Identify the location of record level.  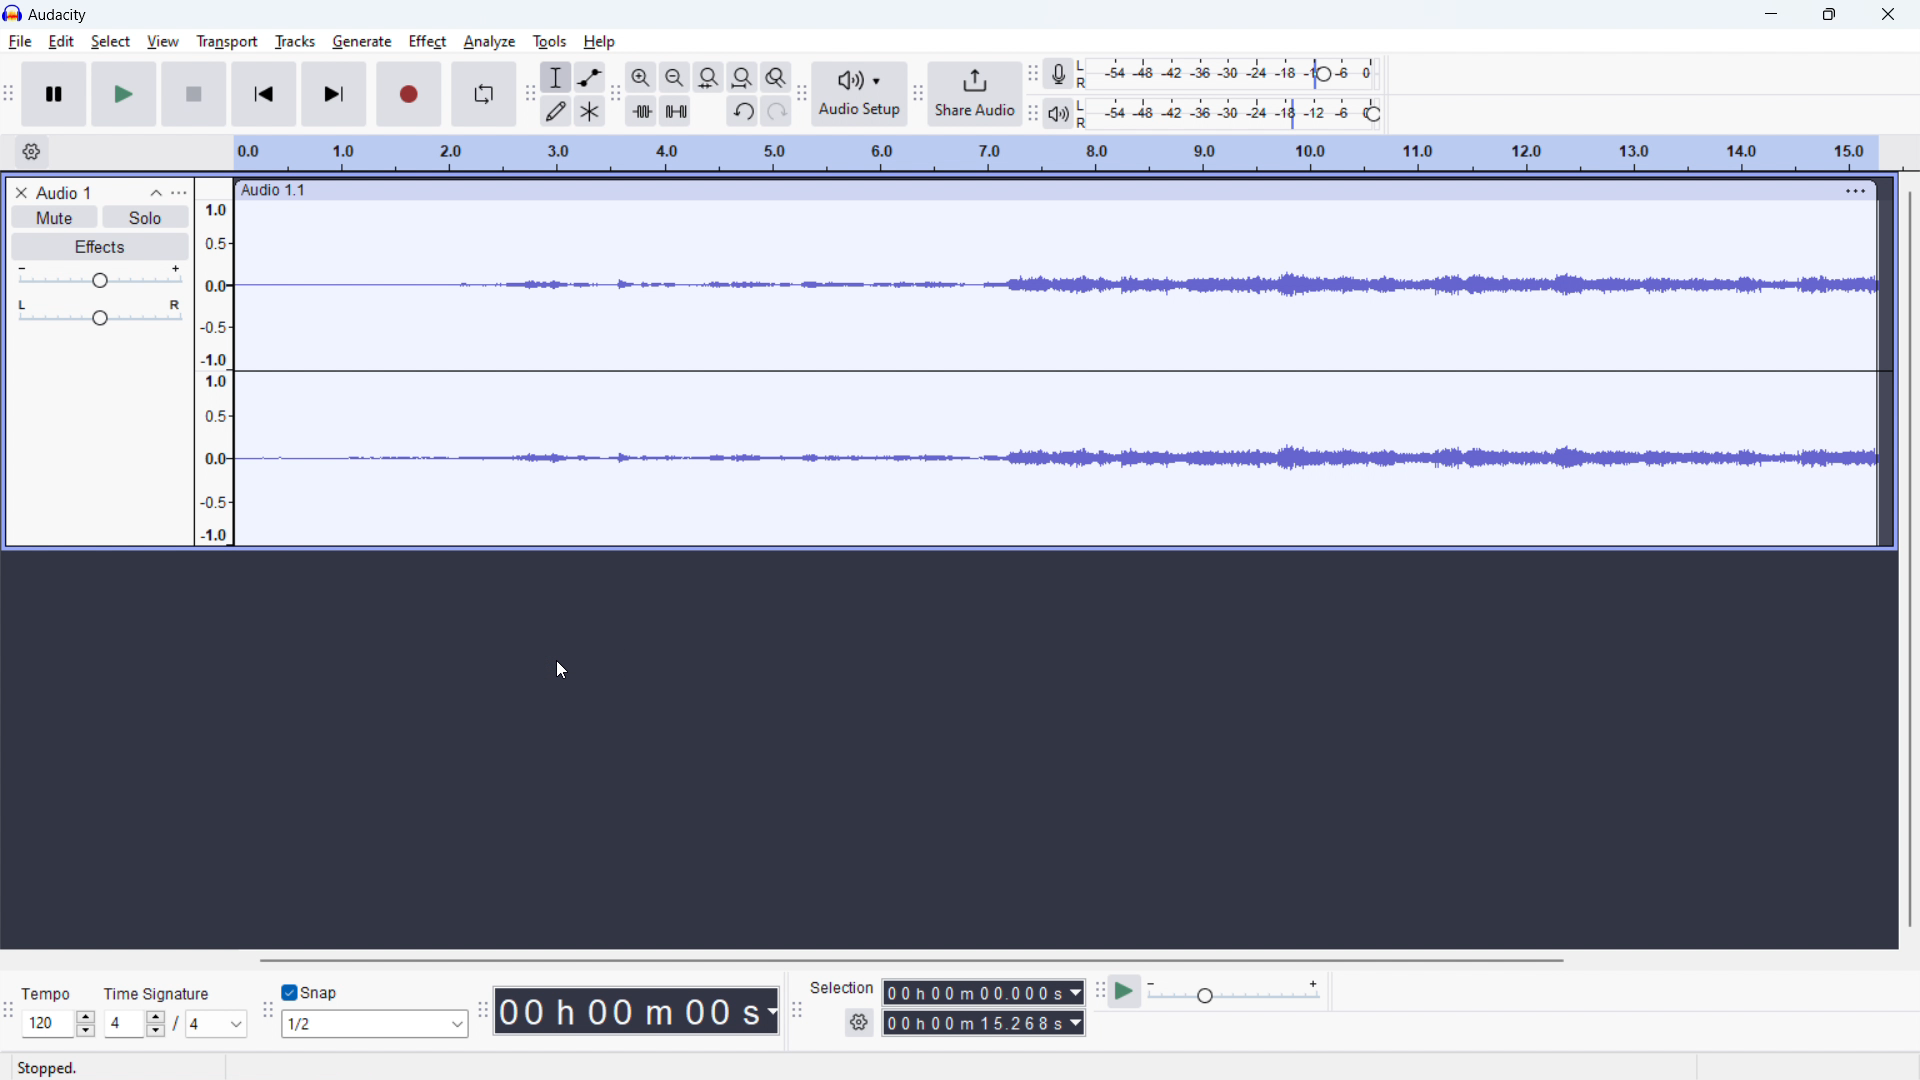
(1235, 75).